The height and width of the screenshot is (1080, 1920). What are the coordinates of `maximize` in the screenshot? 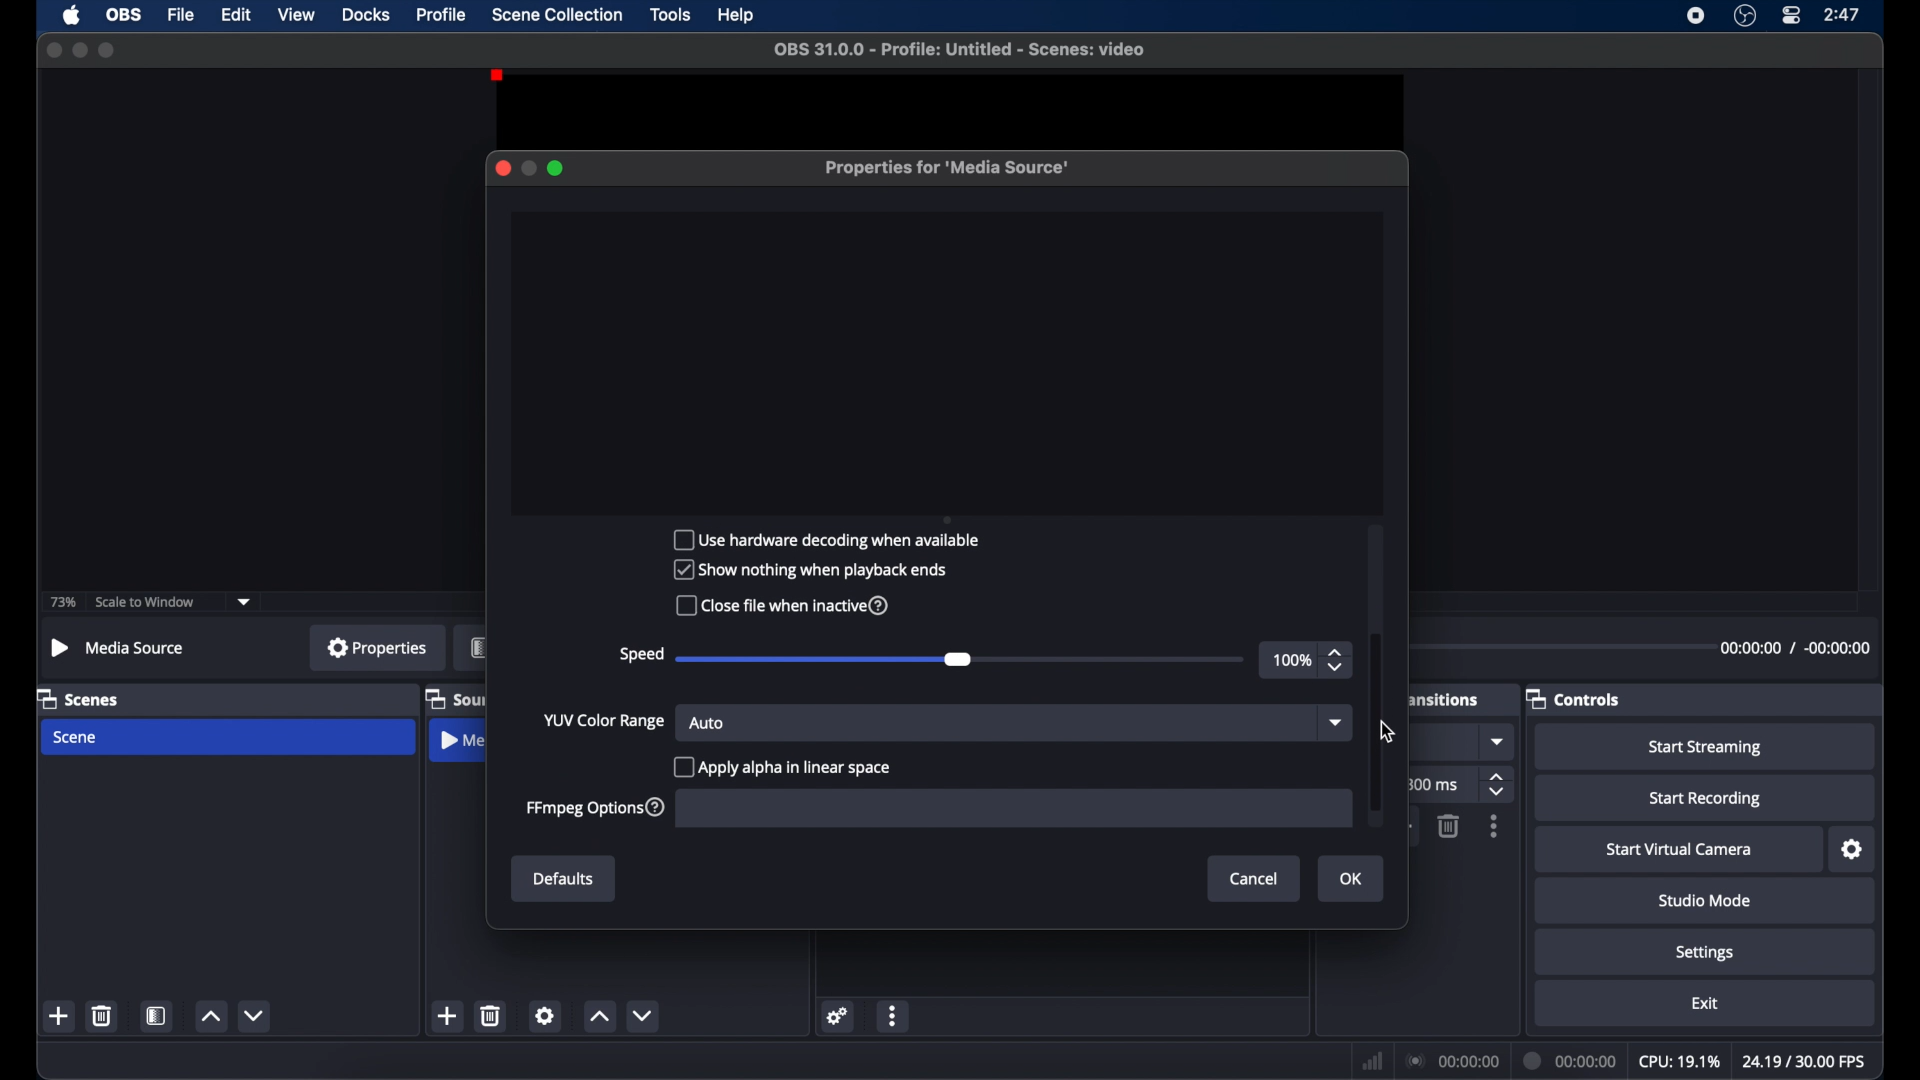 It's located at (108, 51).